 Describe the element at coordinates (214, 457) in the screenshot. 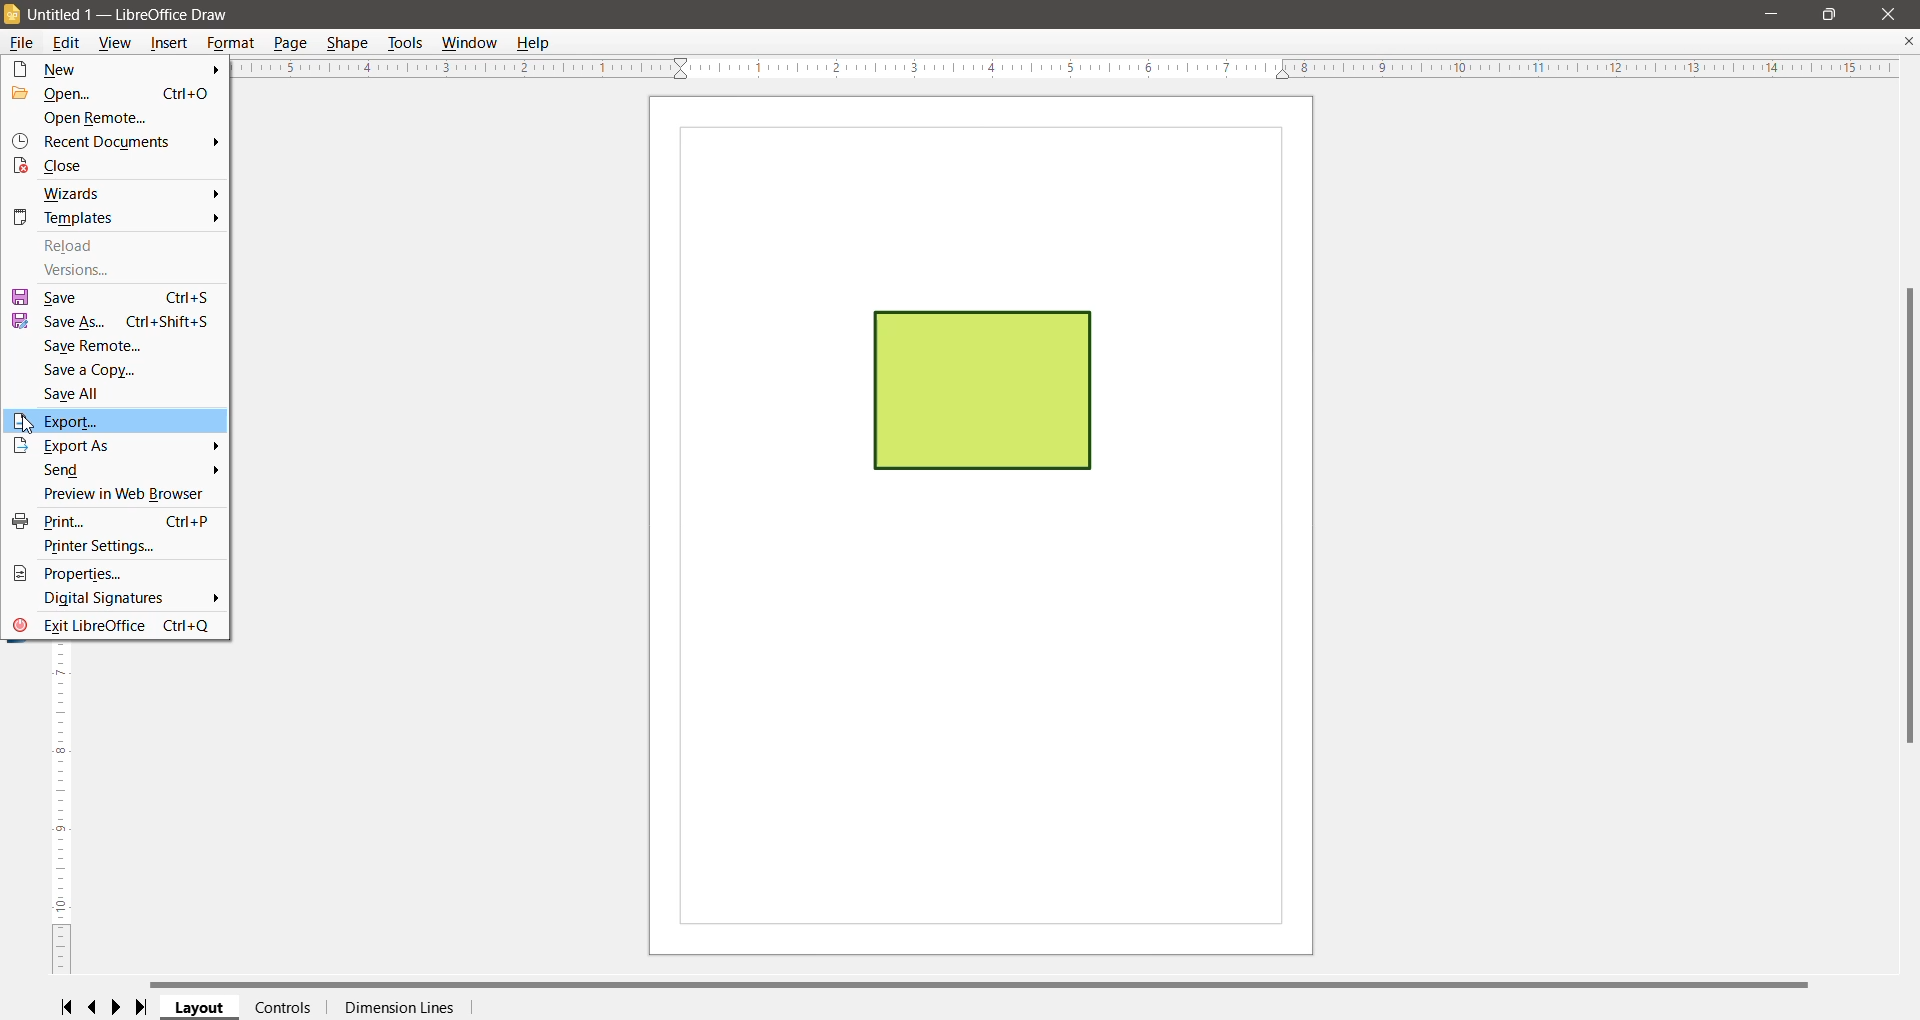

I see `More options` at that location.